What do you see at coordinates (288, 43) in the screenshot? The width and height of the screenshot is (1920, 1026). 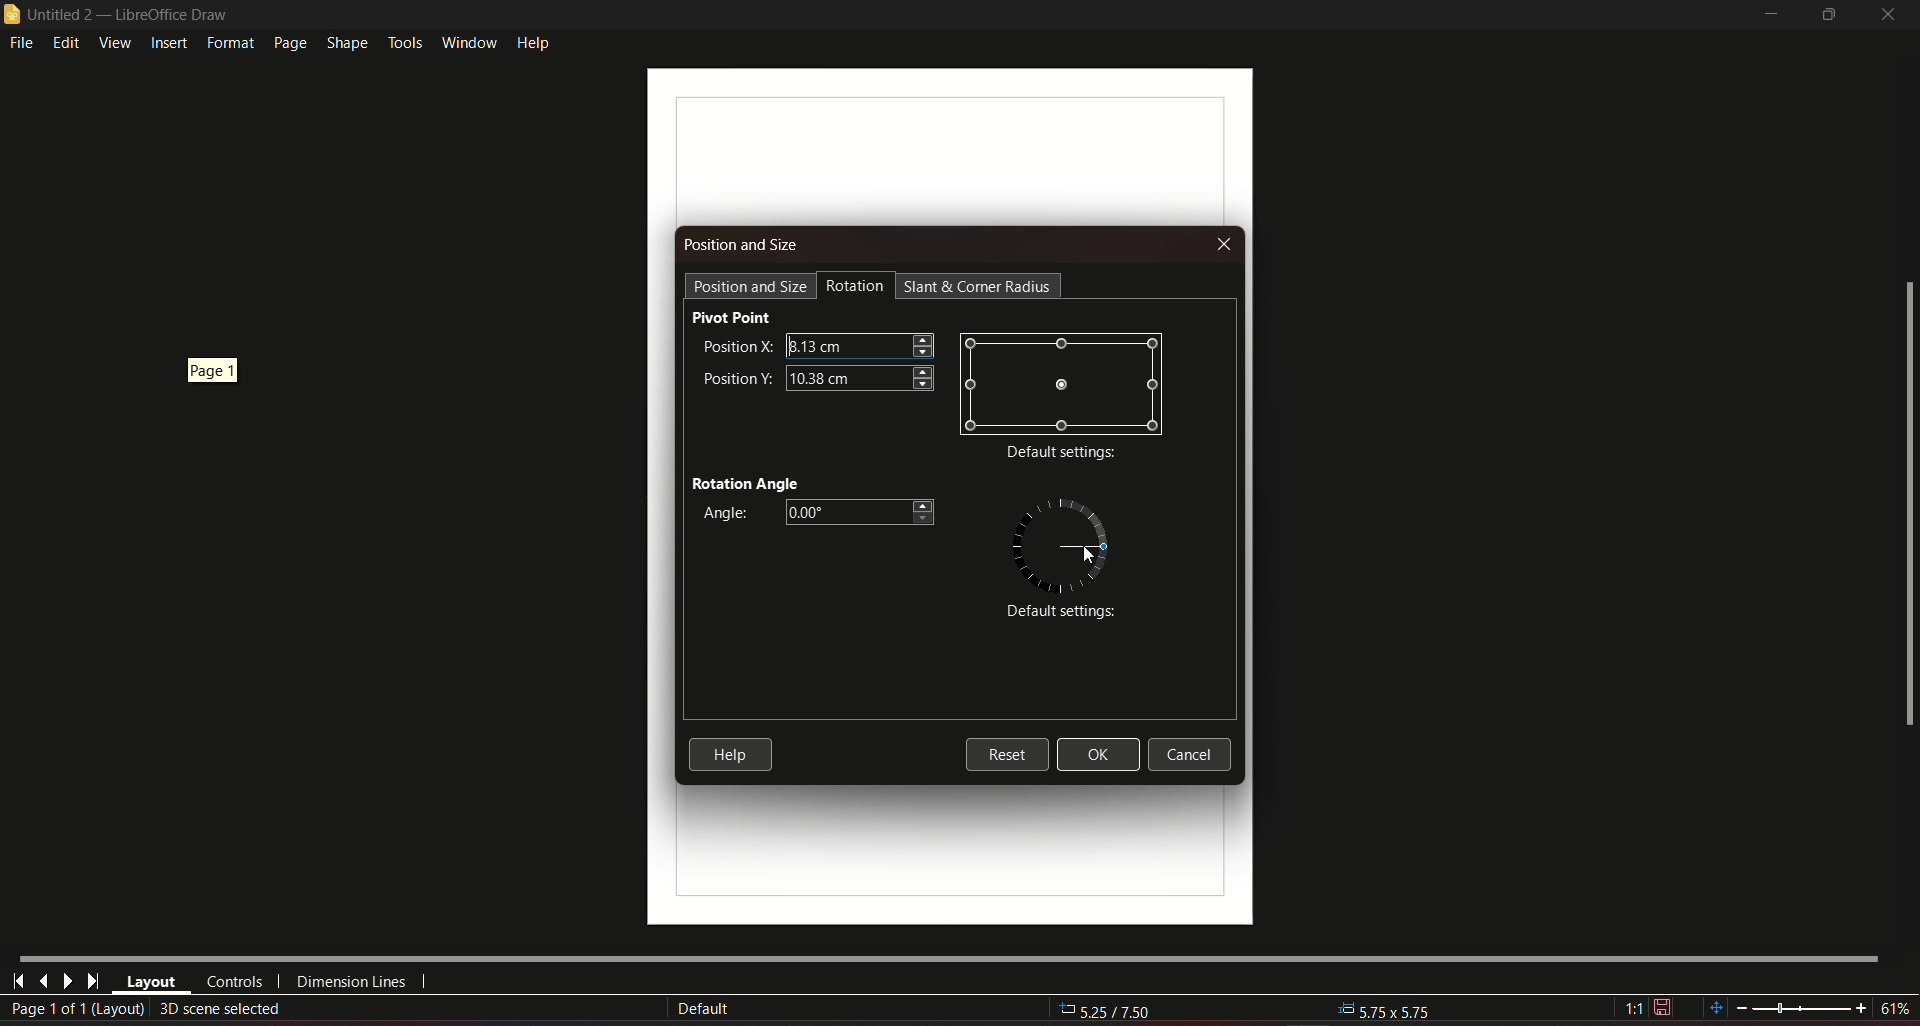 I see `page` at bounding box center [288, 43].